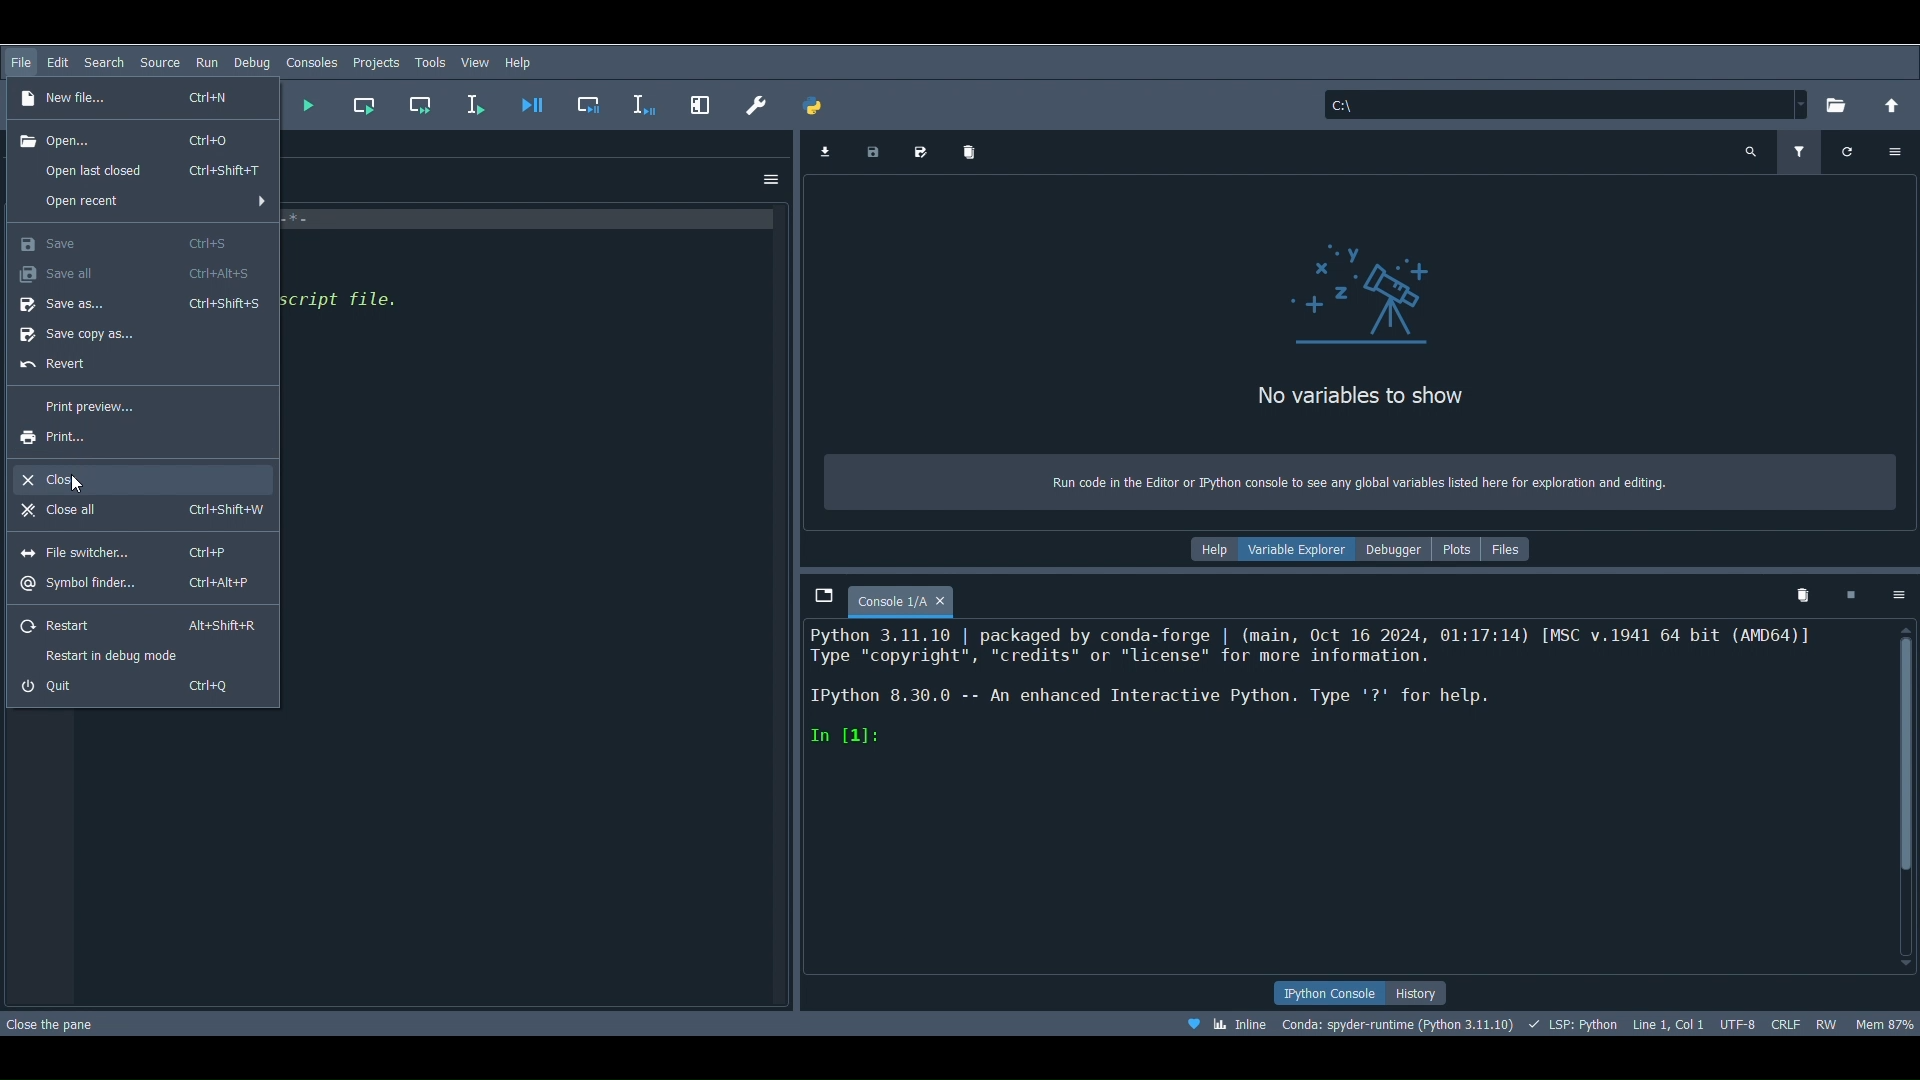 This screenshot has height=1080, width=1920. What do you see at coordinates (19, 59) in the screenshot?
I see `File` at bounding box center [19, 59].